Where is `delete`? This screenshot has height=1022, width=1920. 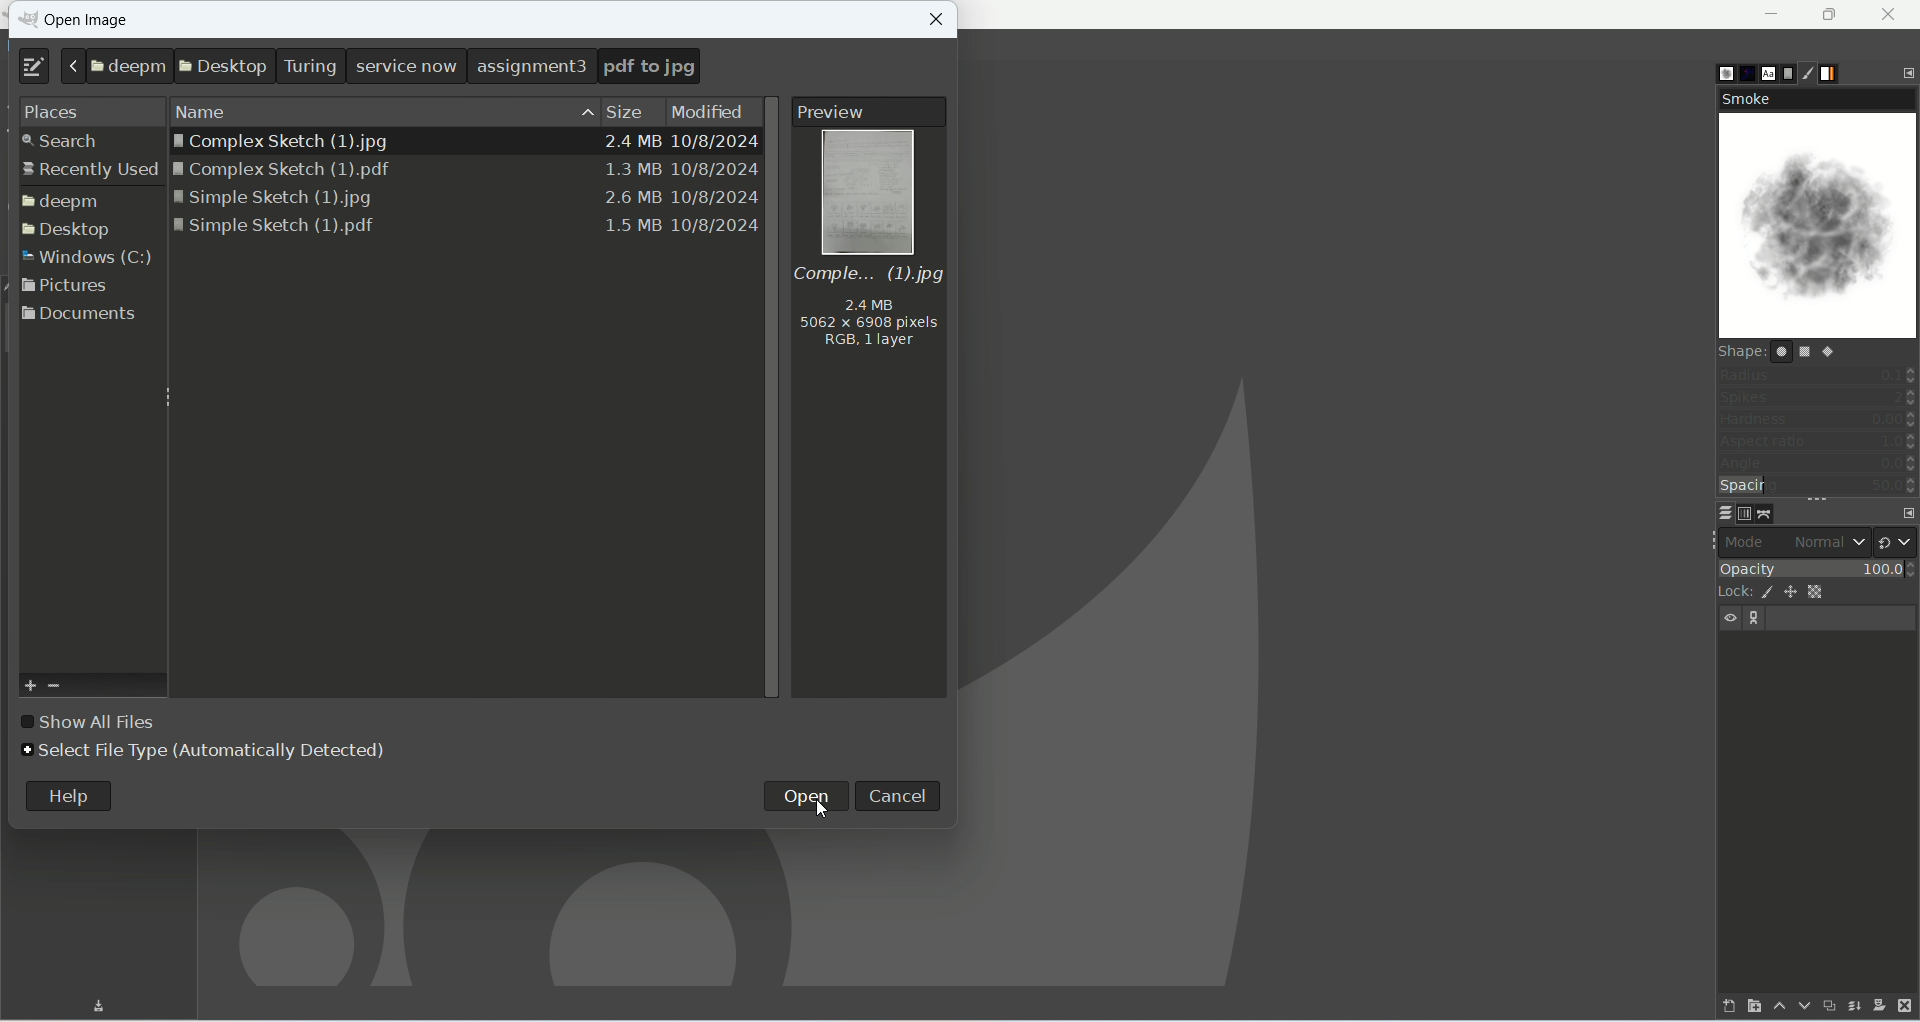
delete is located at coordinates (1904, 1005).